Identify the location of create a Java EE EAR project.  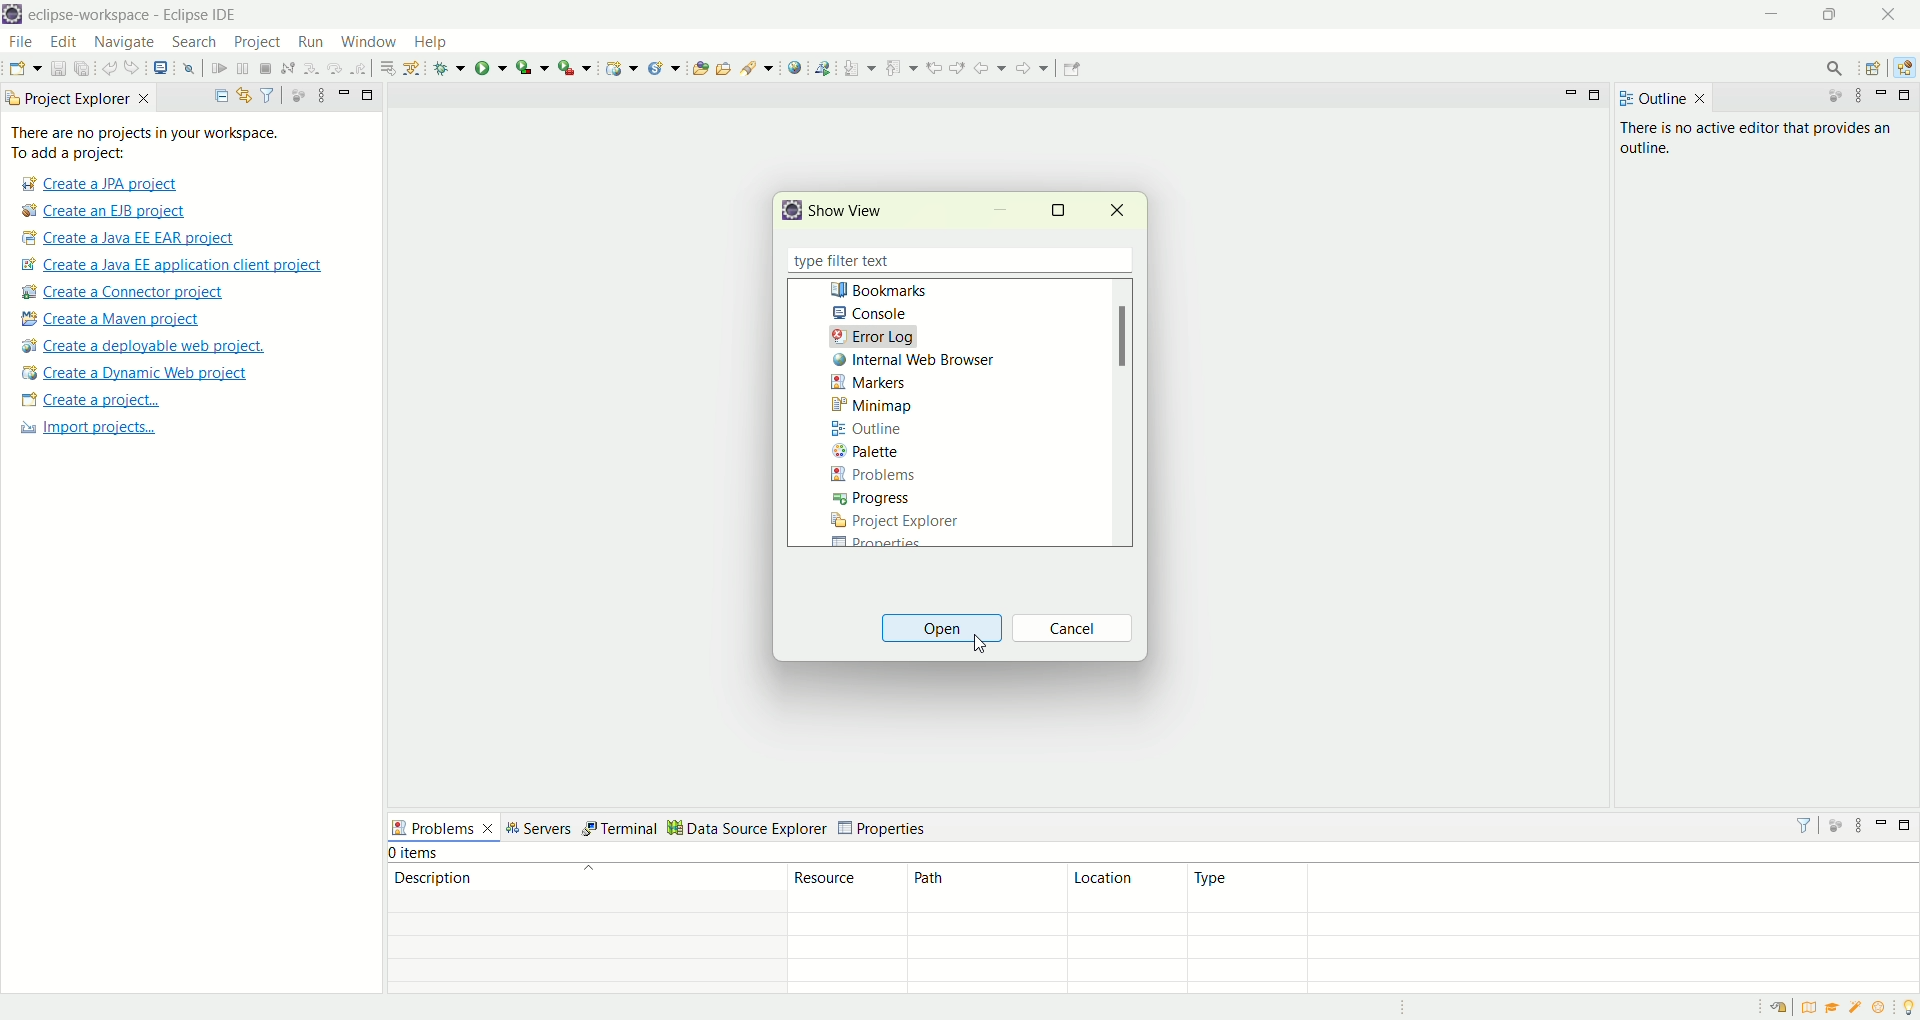
(131, 239).